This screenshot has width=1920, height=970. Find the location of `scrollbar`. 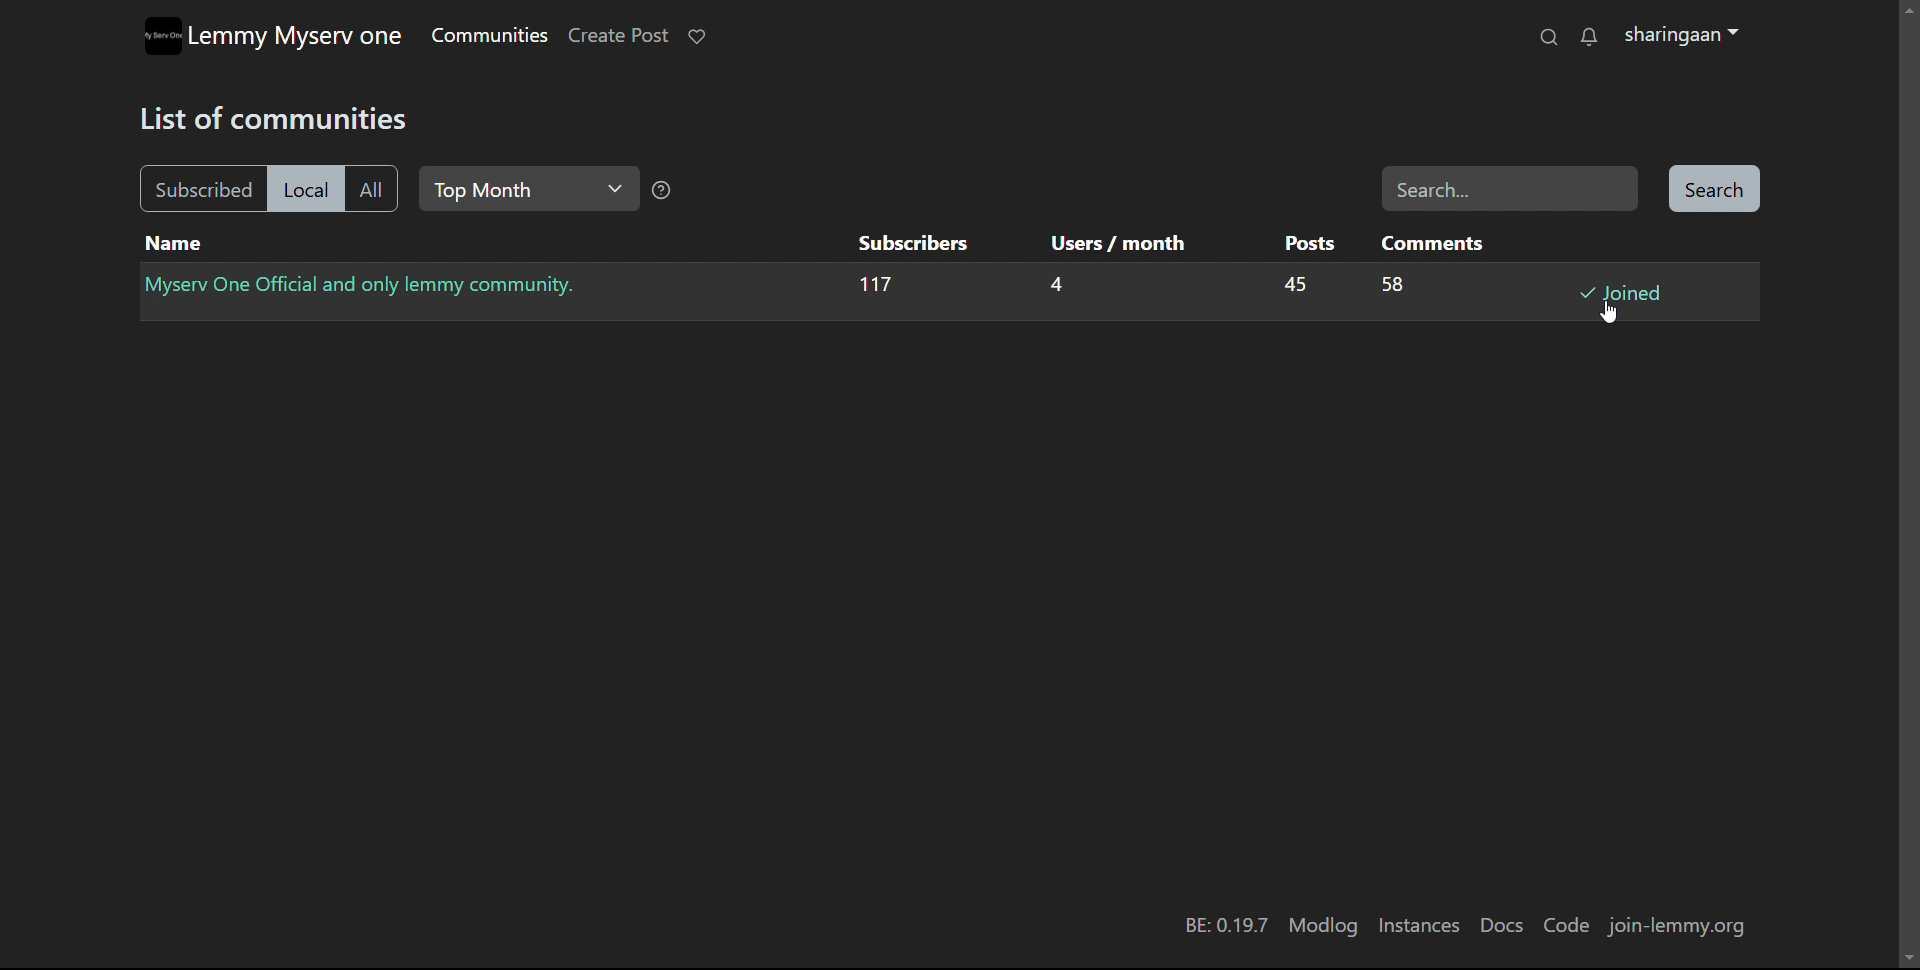

scrollbar is located at coordinates (1910, 493).